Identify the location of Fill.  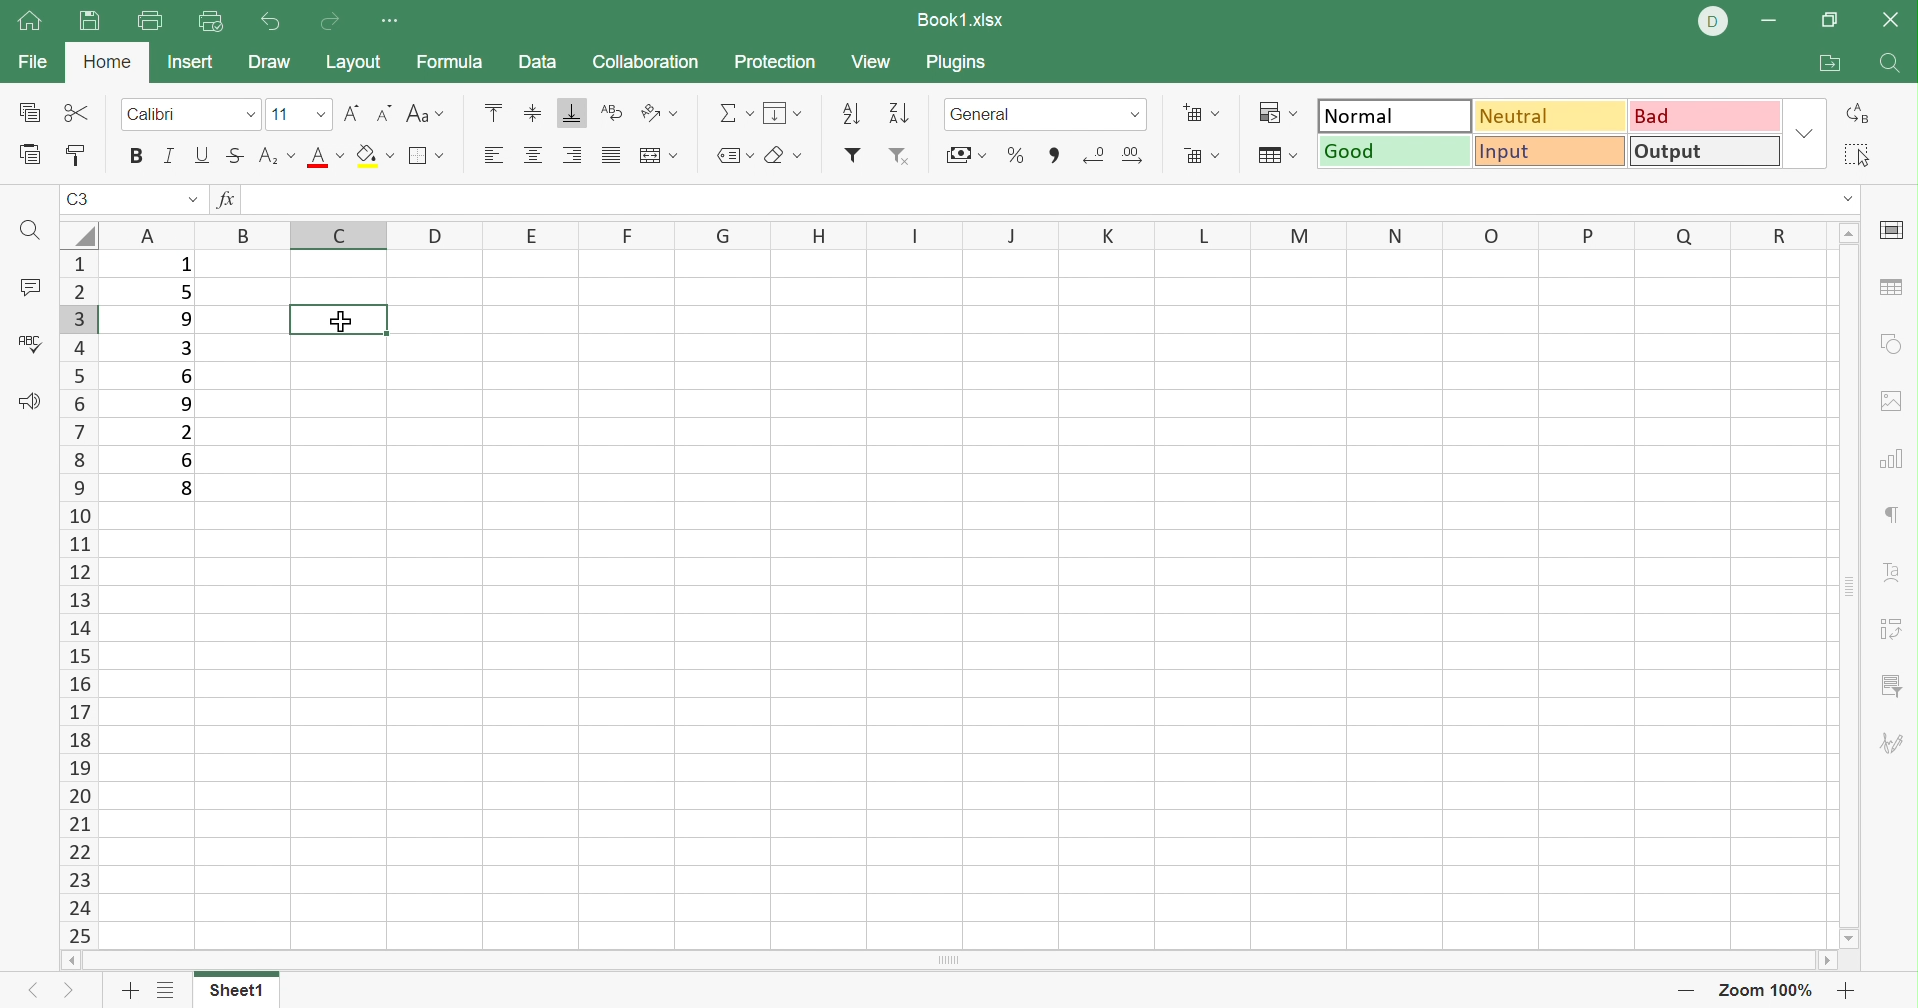
(375, 158).